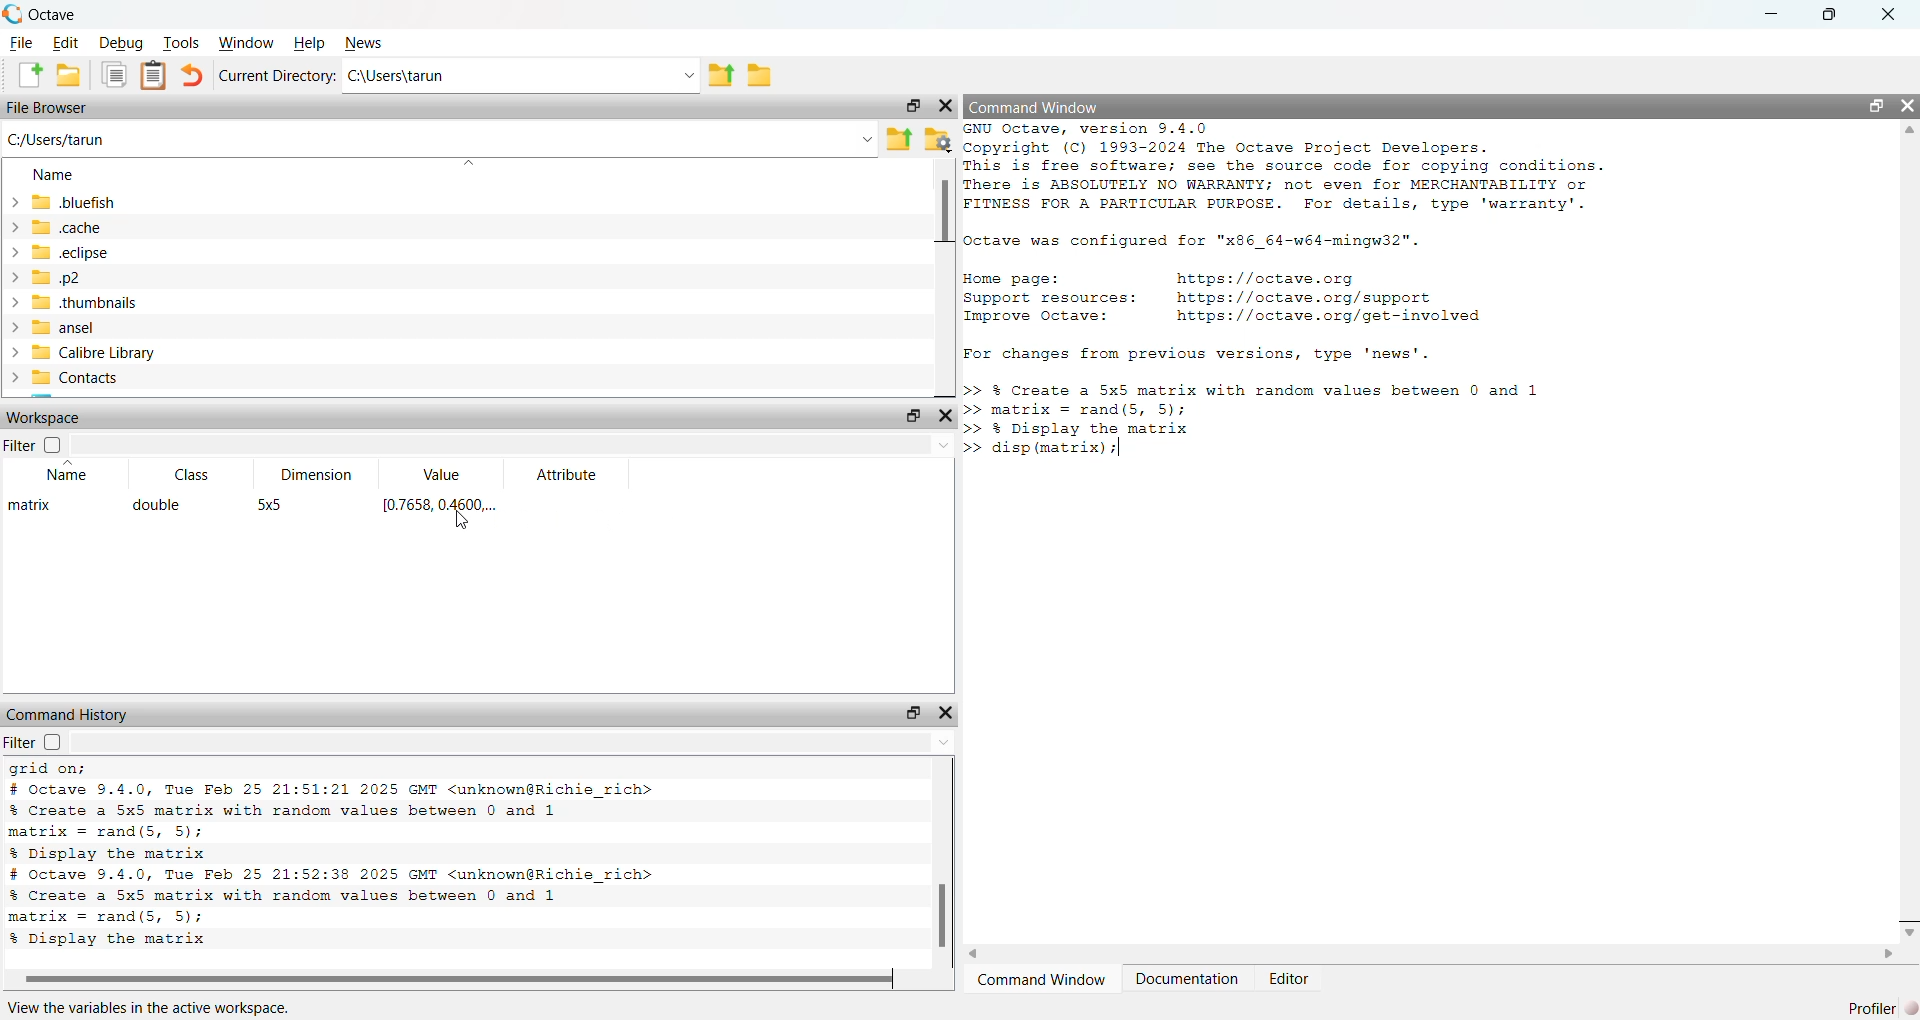 The image size is (1920, 1020). What do you see at coordinates (66, 202) in the screenshot?
I see `bluefish` at bounding box center [66, 202].